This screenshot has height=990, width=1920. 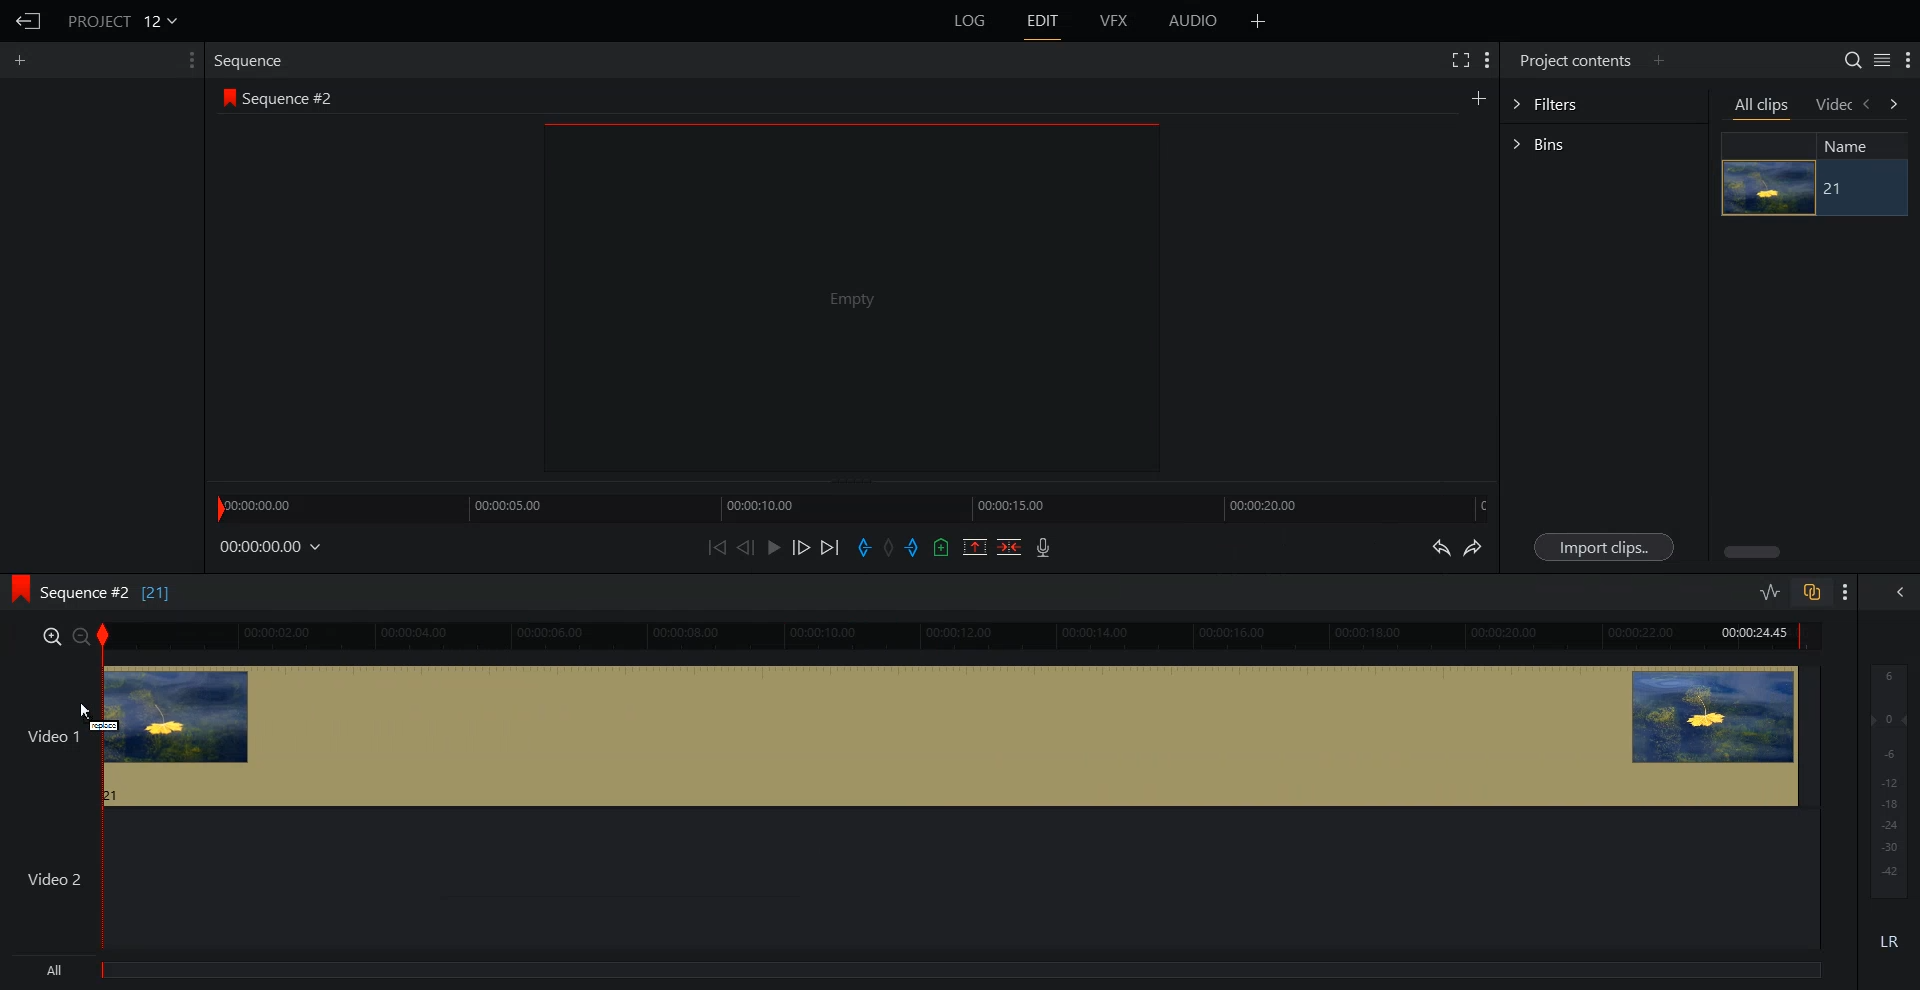 What do you see at coordinates (1846, 593) in the screenshot?
I see `Show Setting Menu` at bounding box center [1846, 593].